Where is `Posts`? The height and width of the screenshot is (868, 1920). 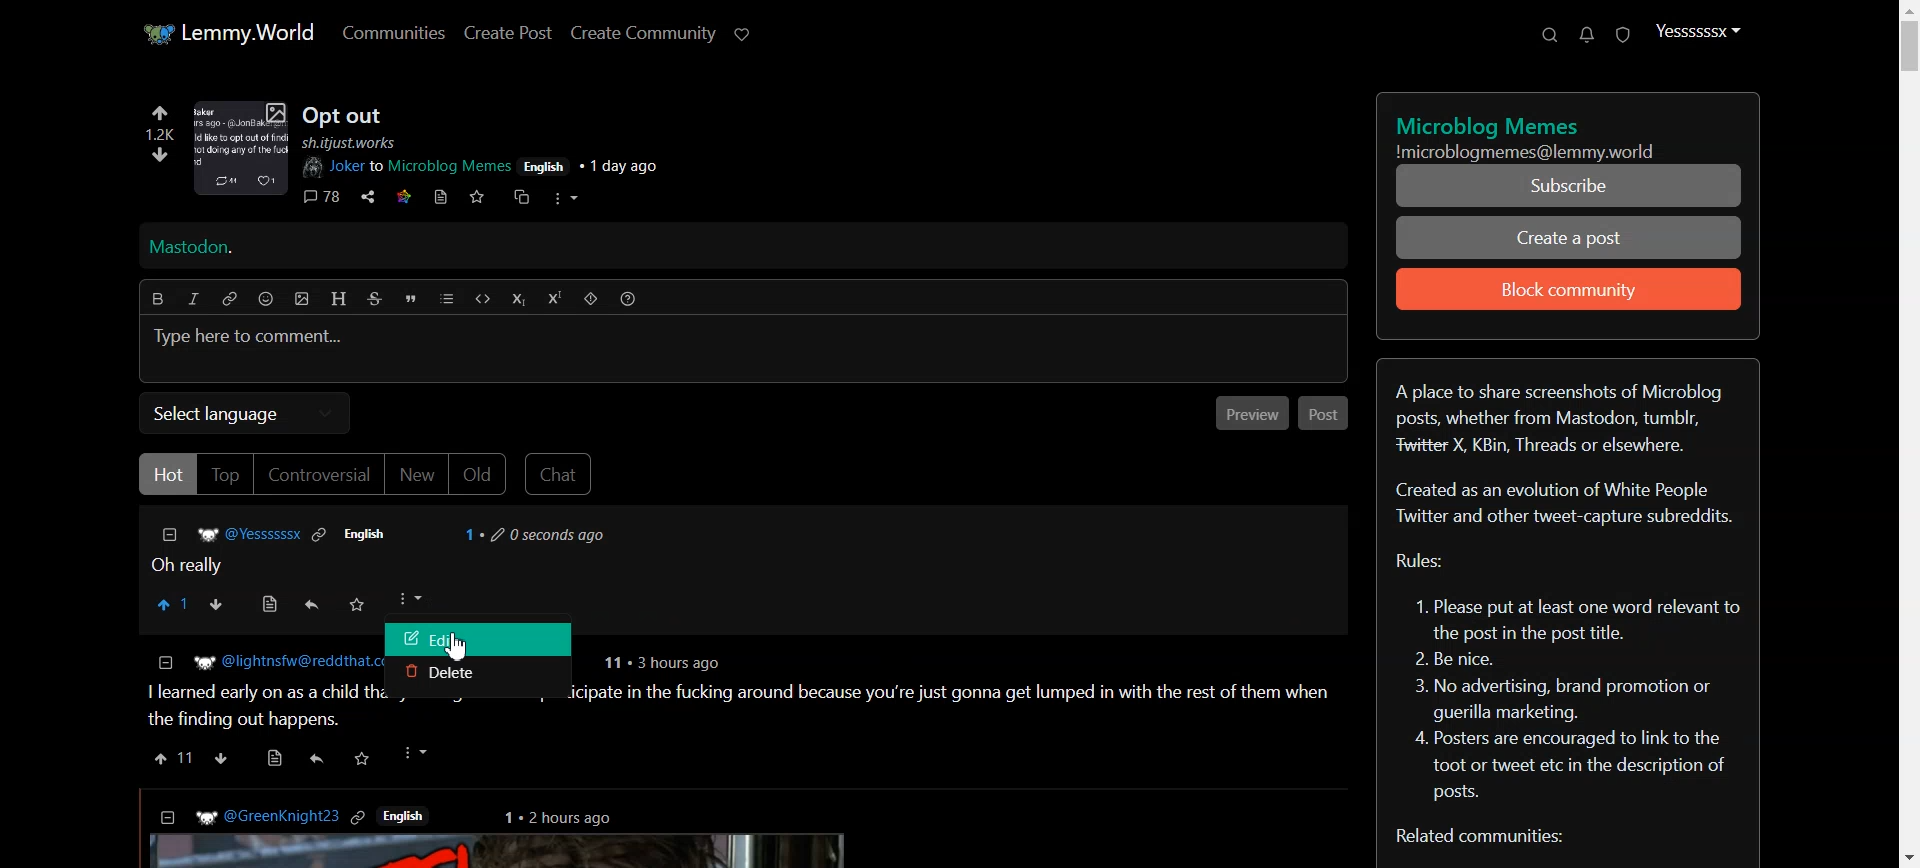 Posts is located at coordinates (254, 690).